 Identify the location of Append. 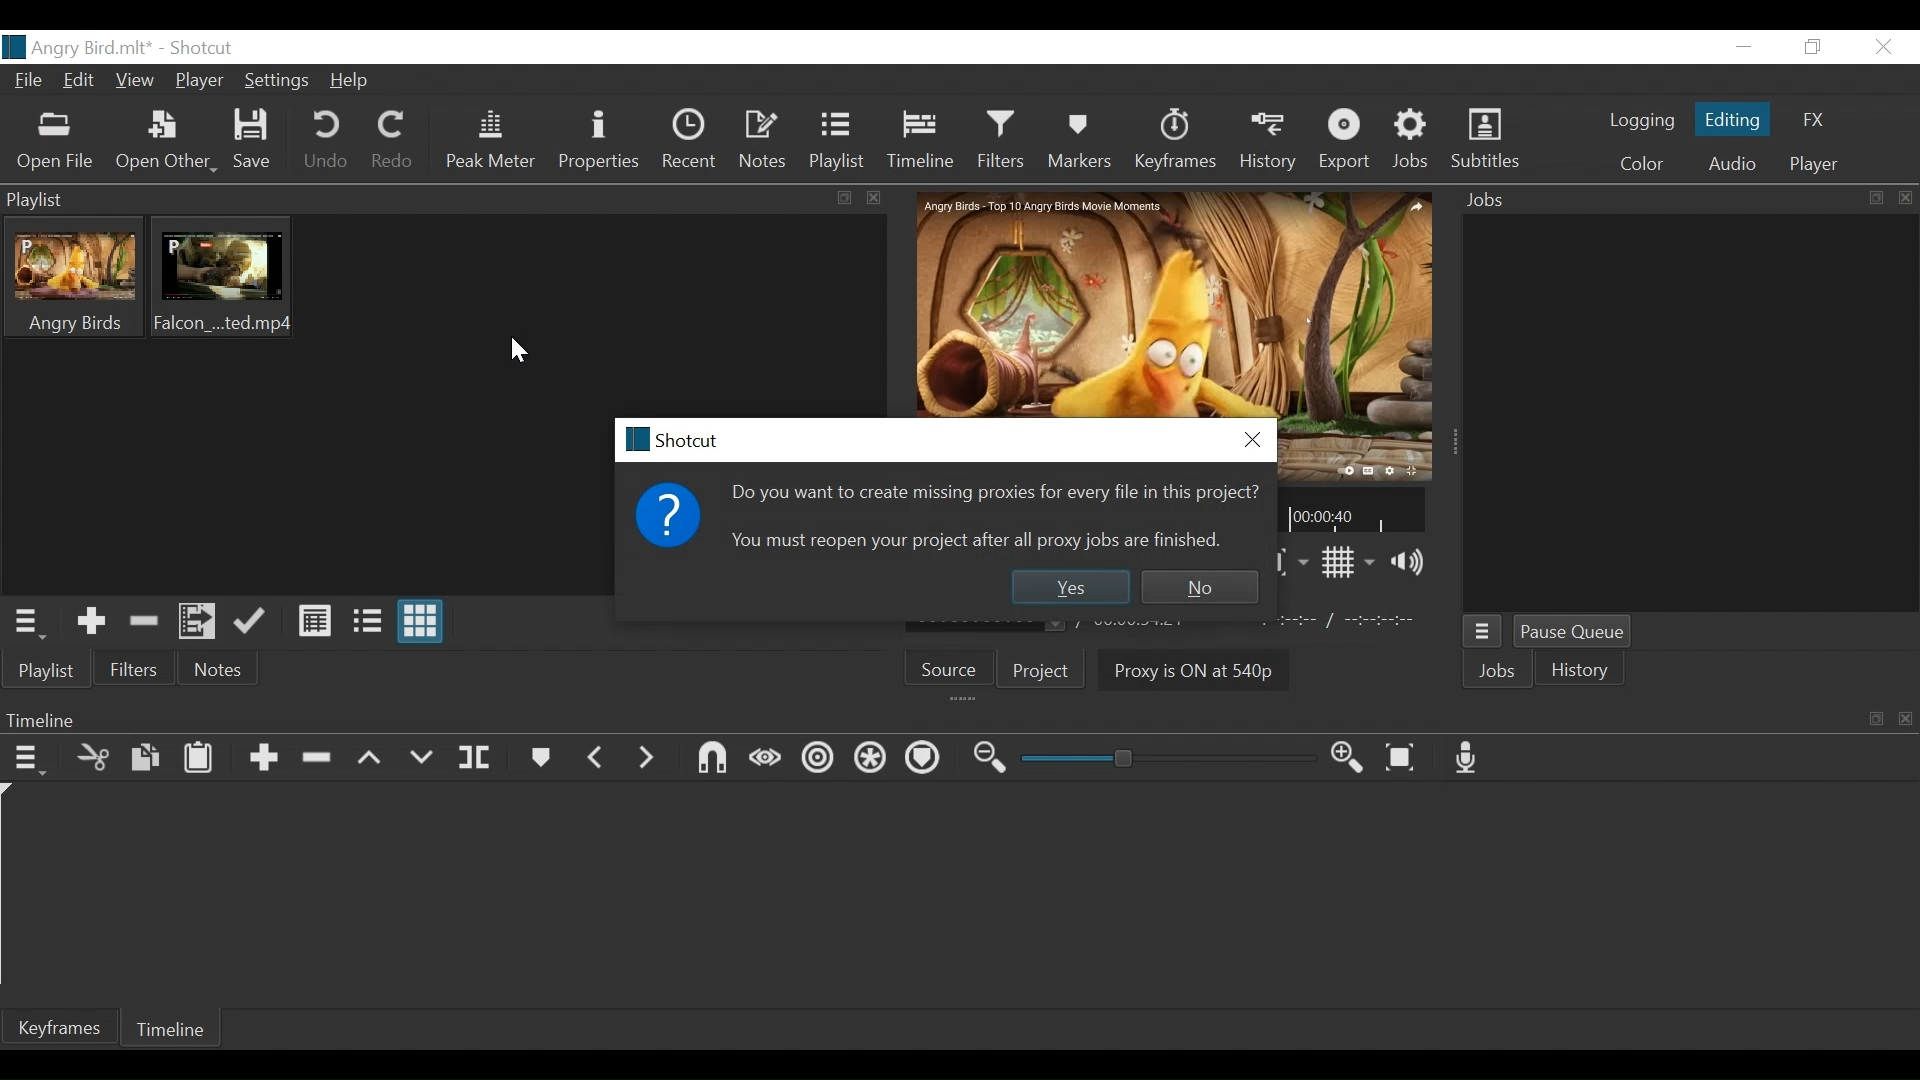
(262, 758).